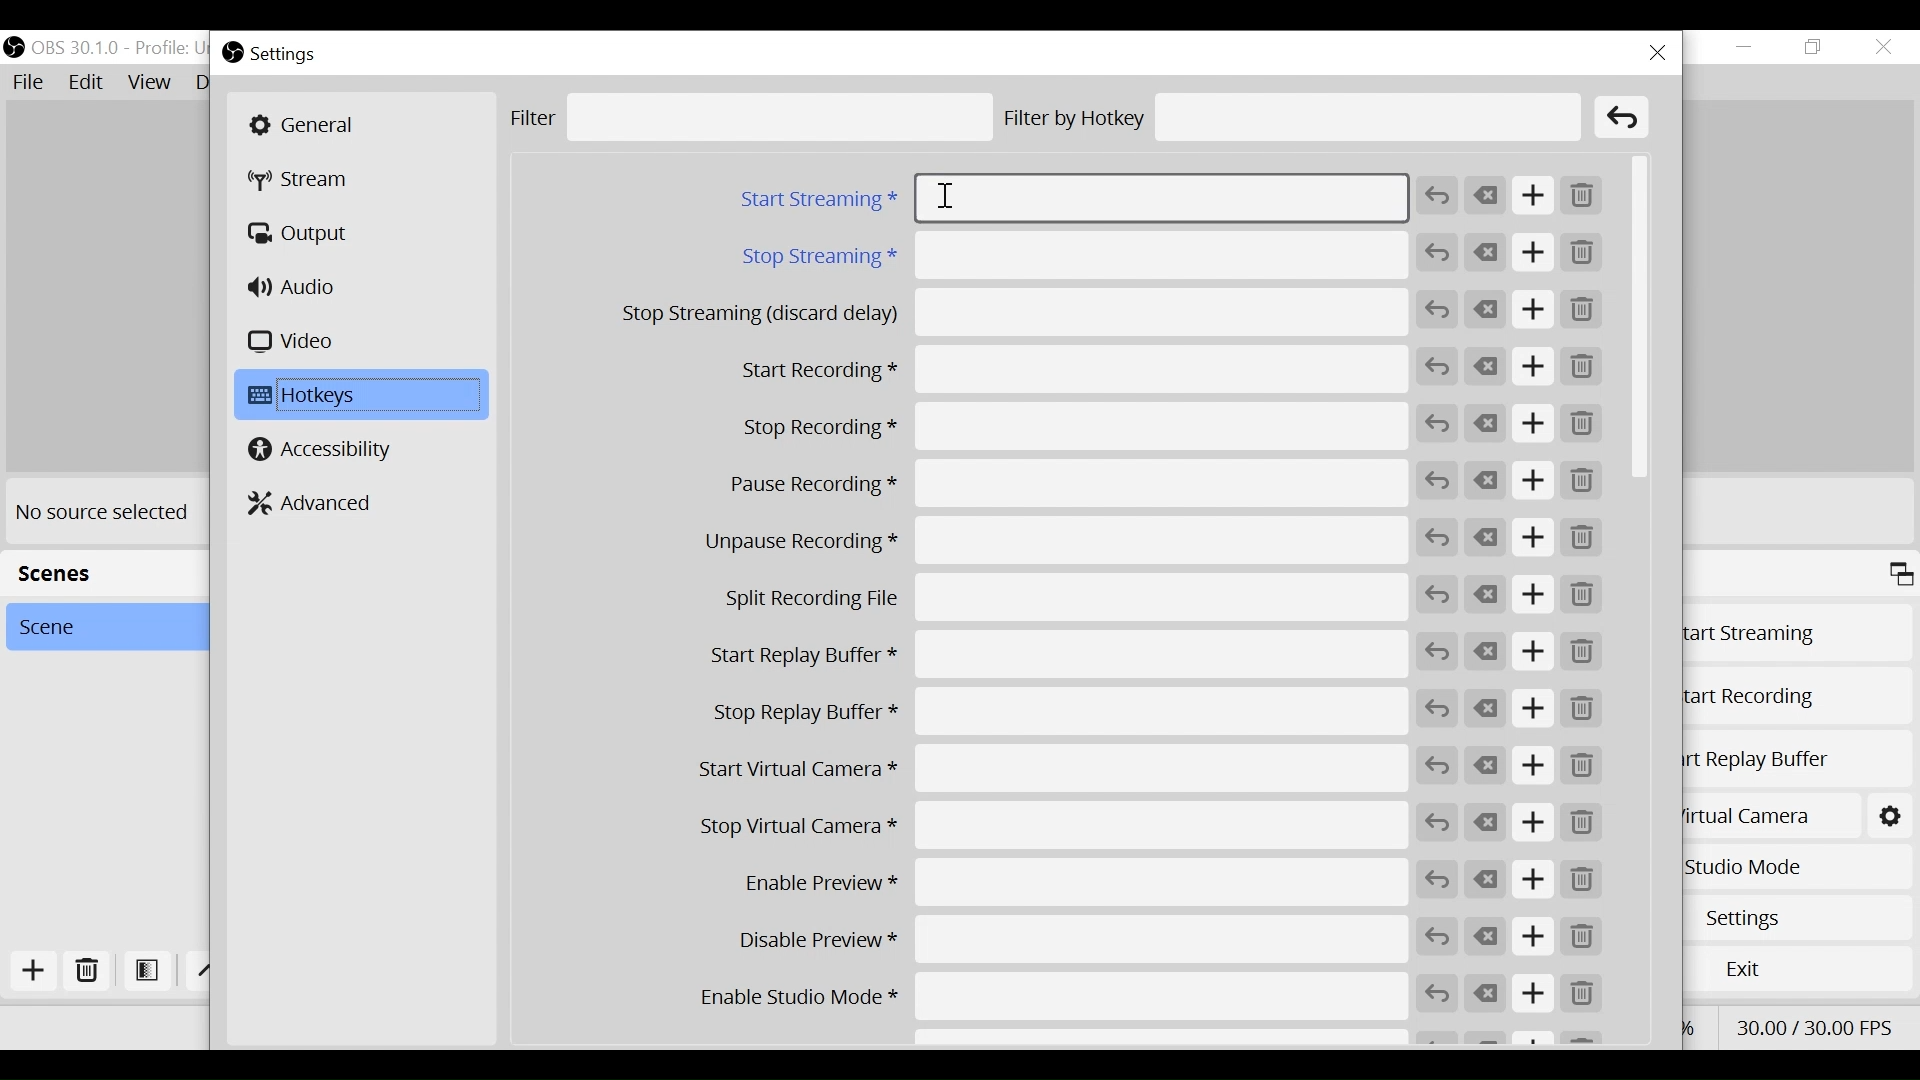 The width and height of the screenshot is (1920, 1080). What do you see at coordinates (304, 180) in the screenshot?
I see `Stream` at bounding box center [304, 180].